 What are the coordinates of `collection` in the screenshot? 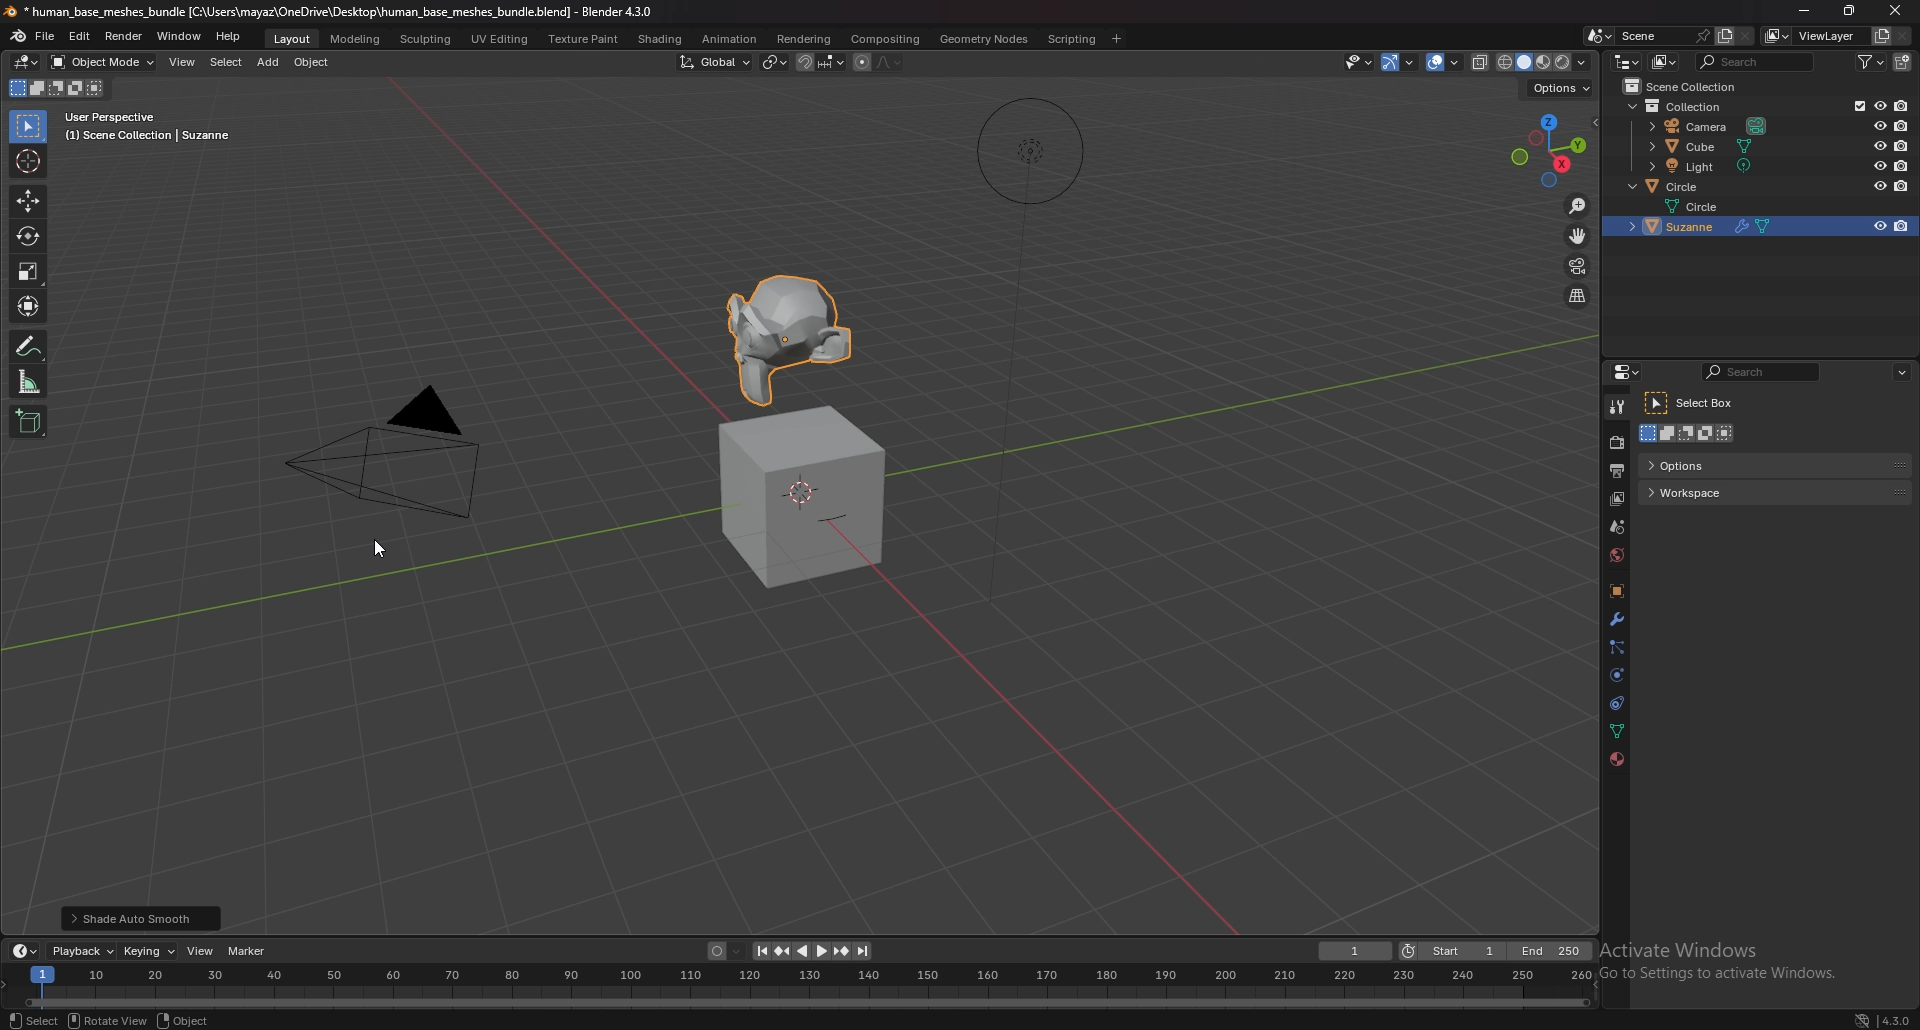 It's located at (1680, 107).